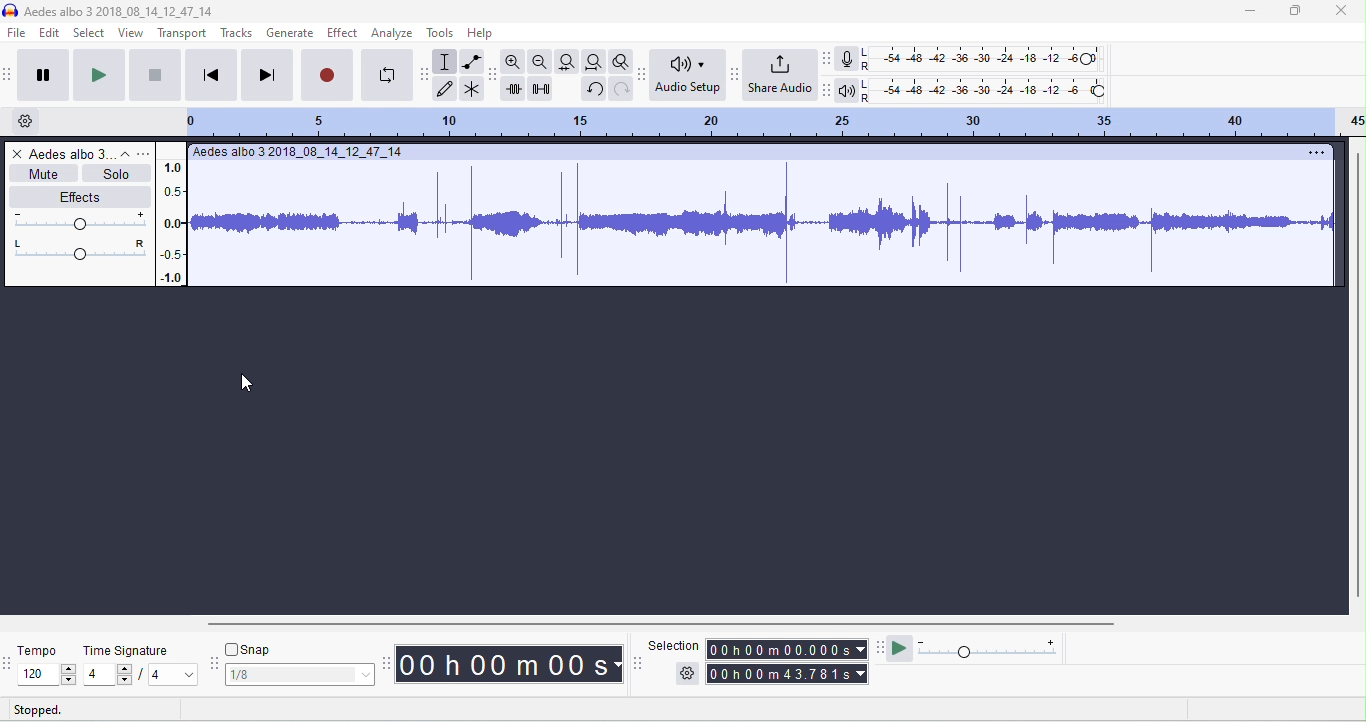 Image resolution: width=1366 pixels, height=722 pixels. I want to click on play, so click(98, 73).